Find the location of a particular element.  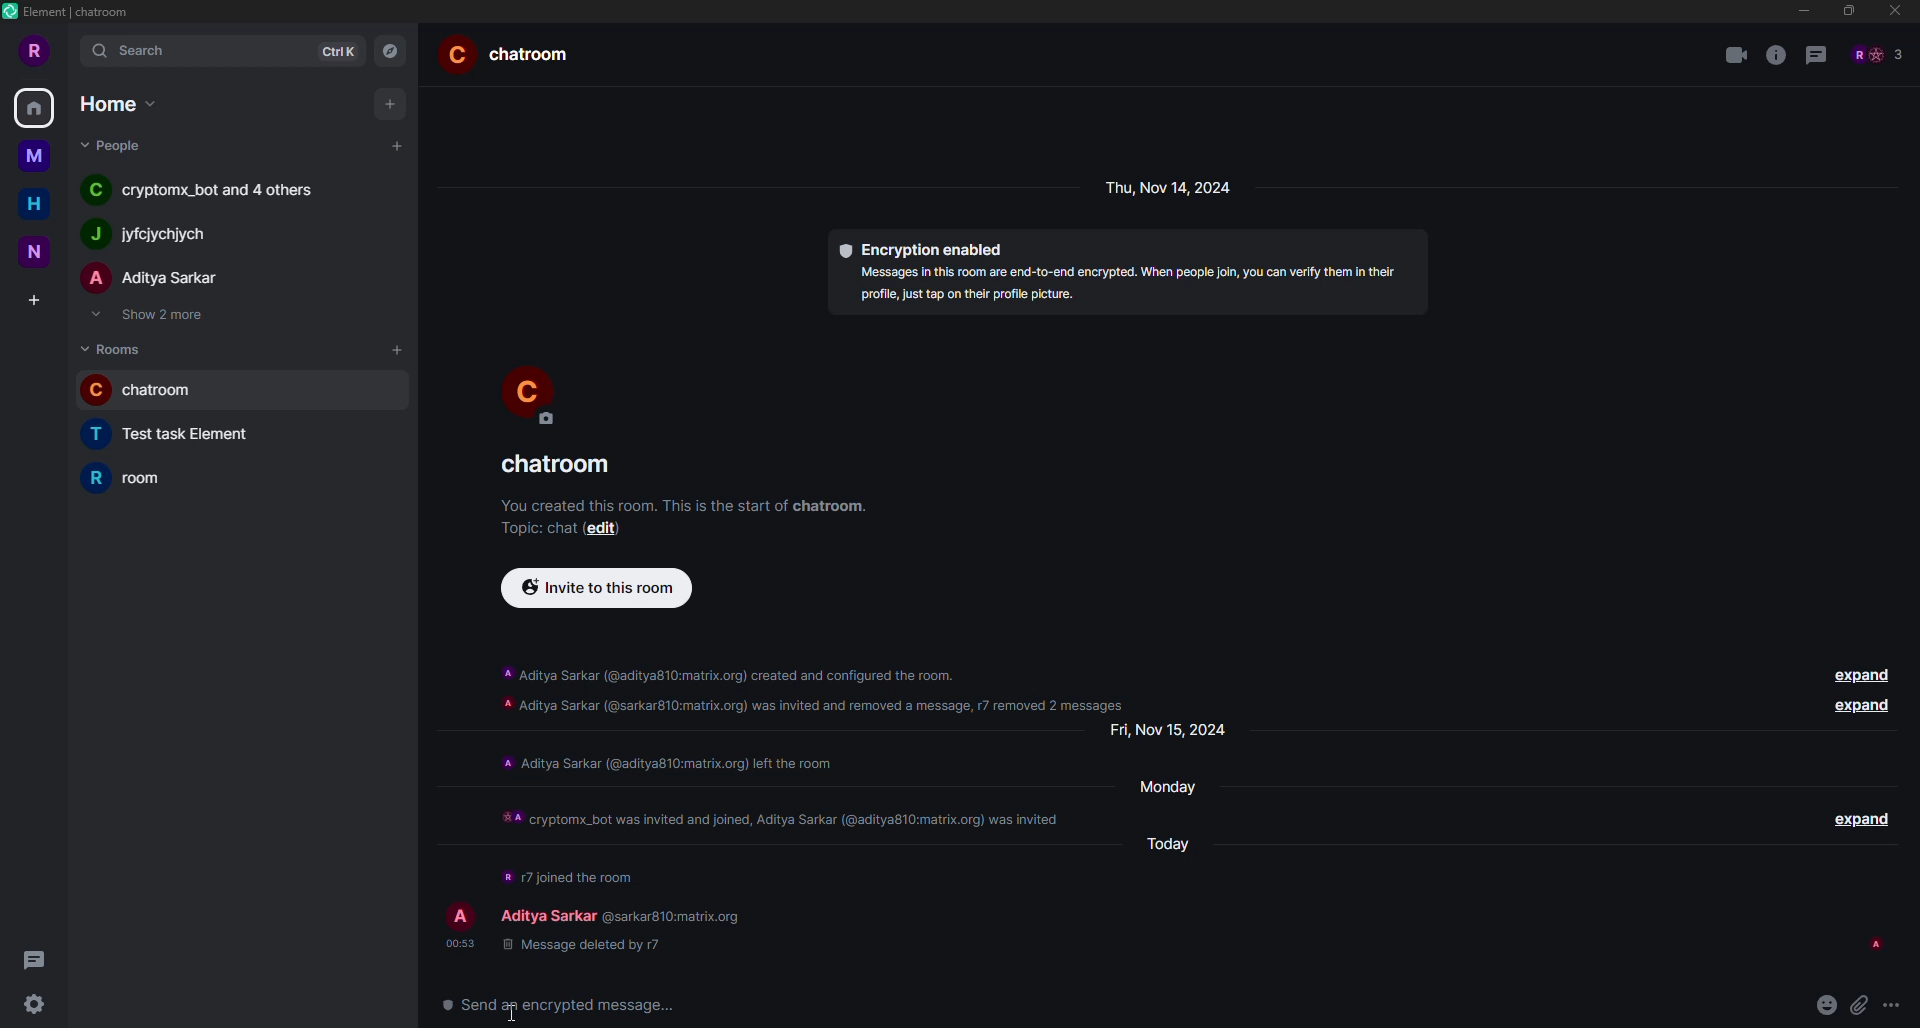

room is located at coordinates (514, 53).